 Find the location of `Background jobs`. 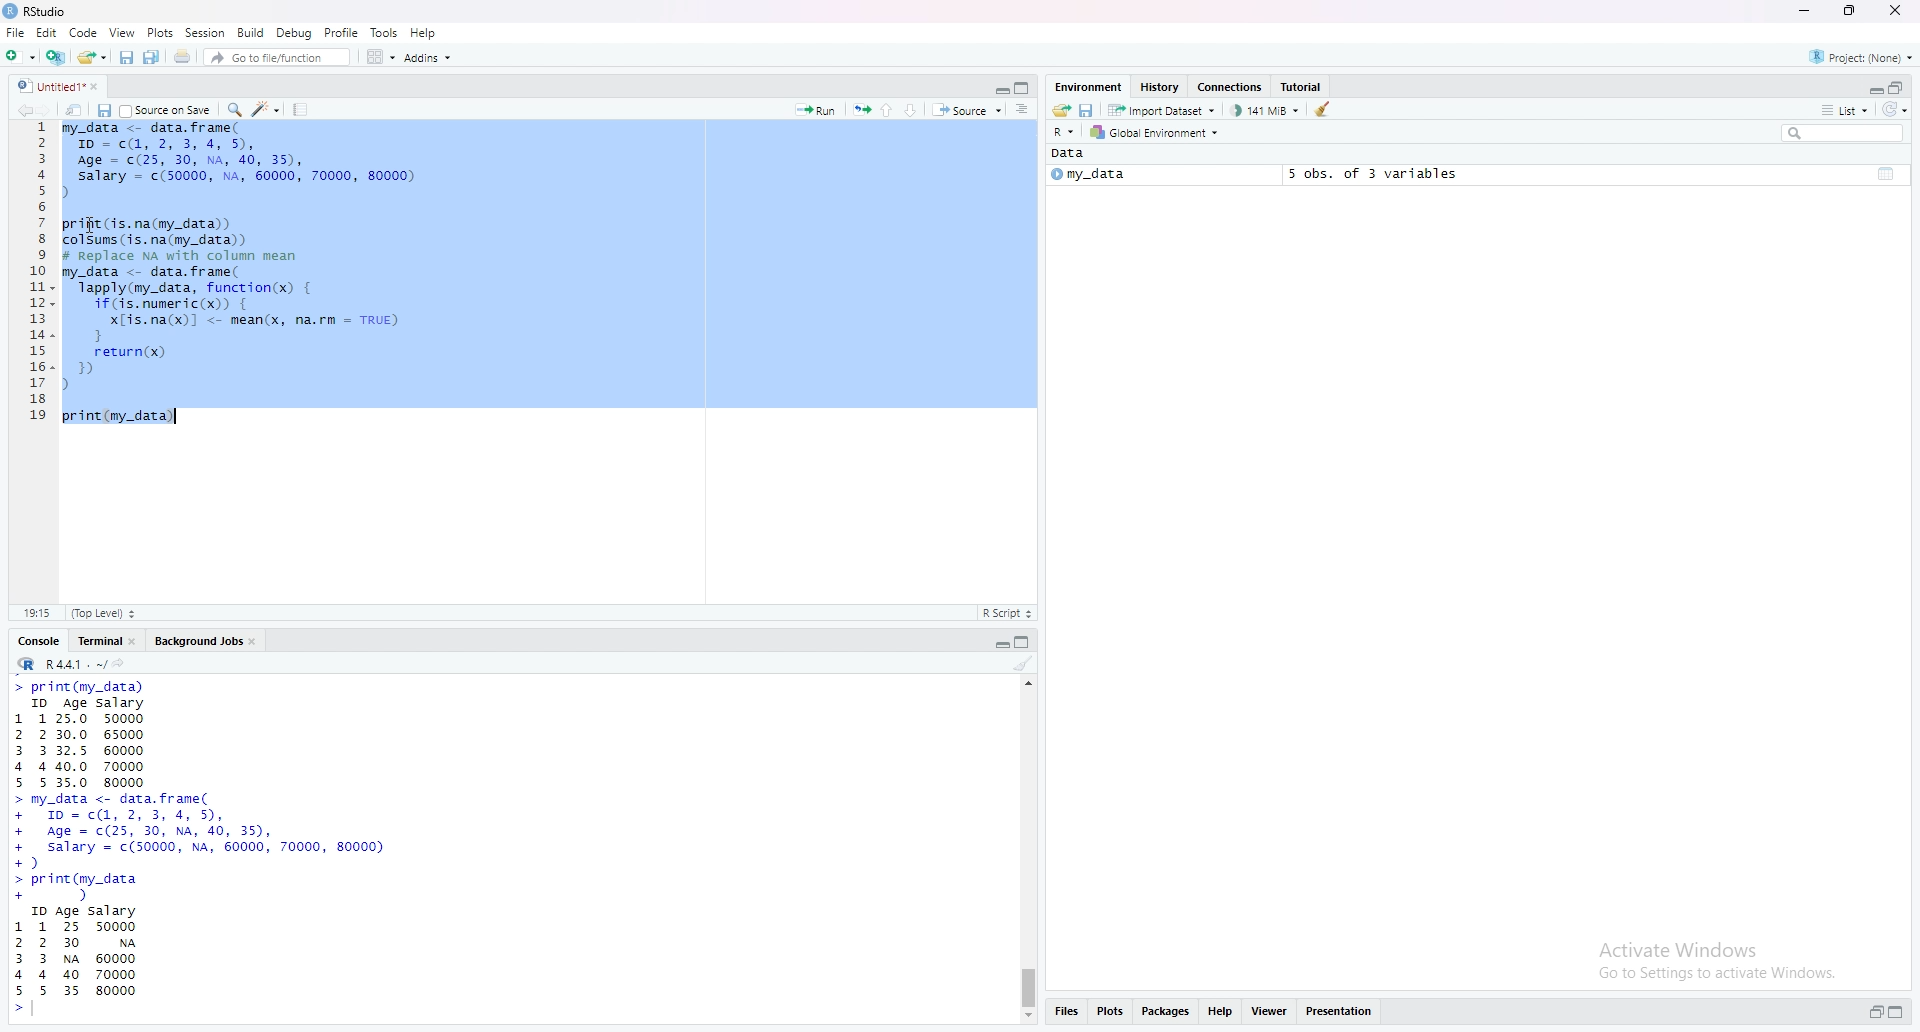

Background jobs is located at coordinates (209, 643).